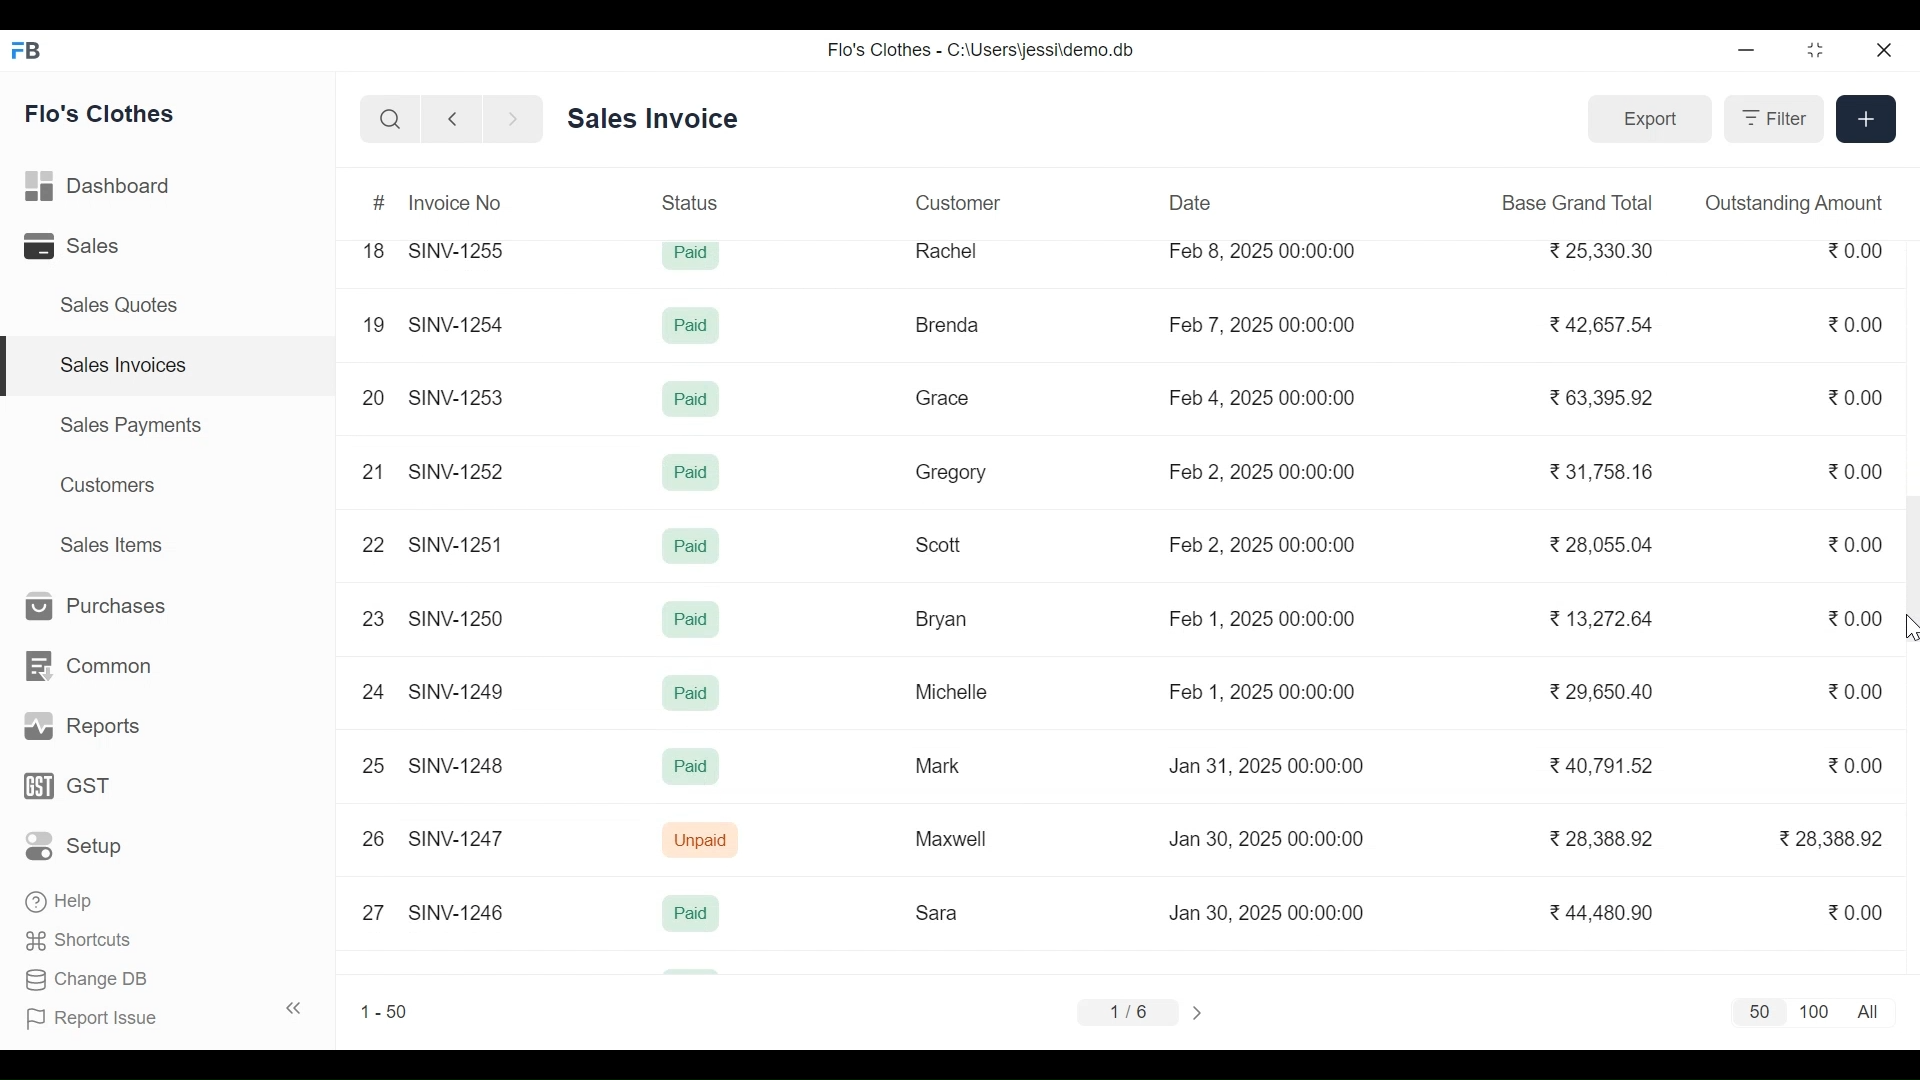 This screenshot has width=1920, height=1080. I want to click on Bryan, so click(945, 619).